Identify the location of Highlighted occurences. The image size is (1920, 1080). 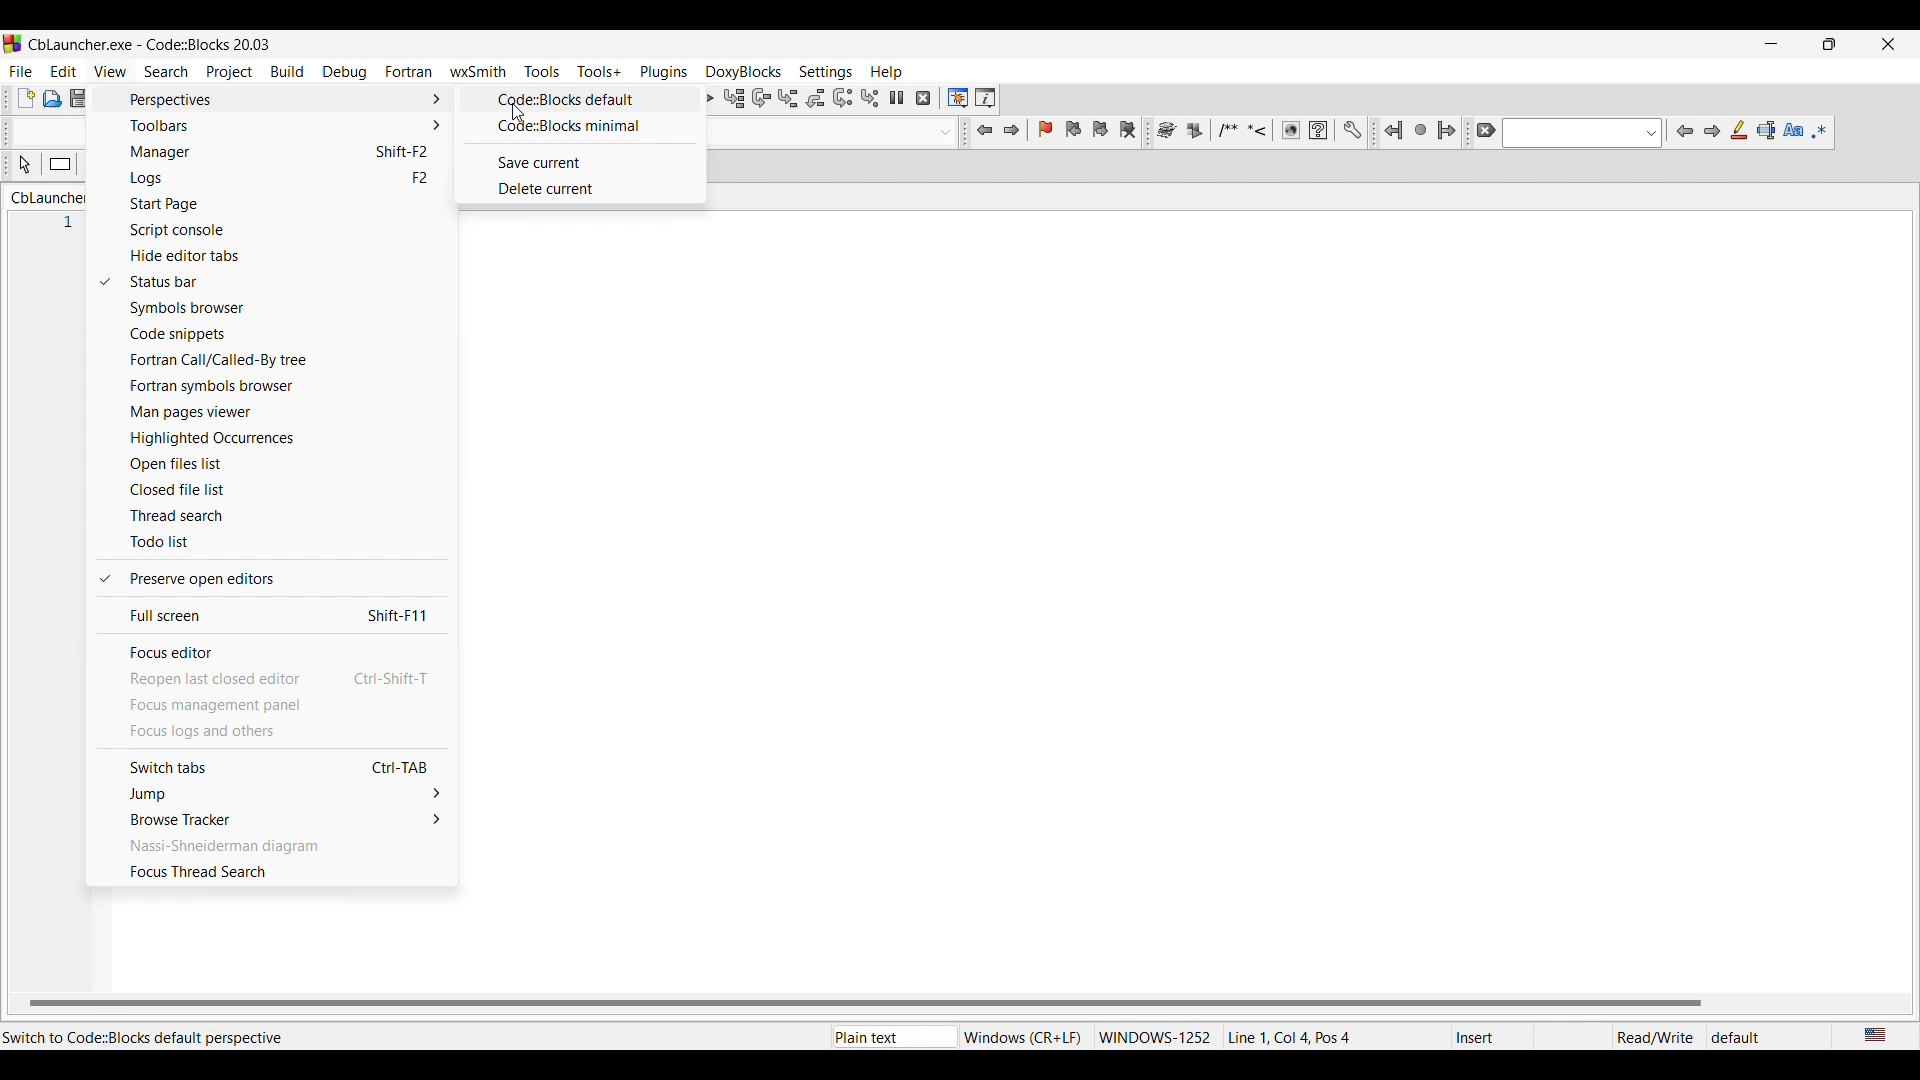
(285, 438).